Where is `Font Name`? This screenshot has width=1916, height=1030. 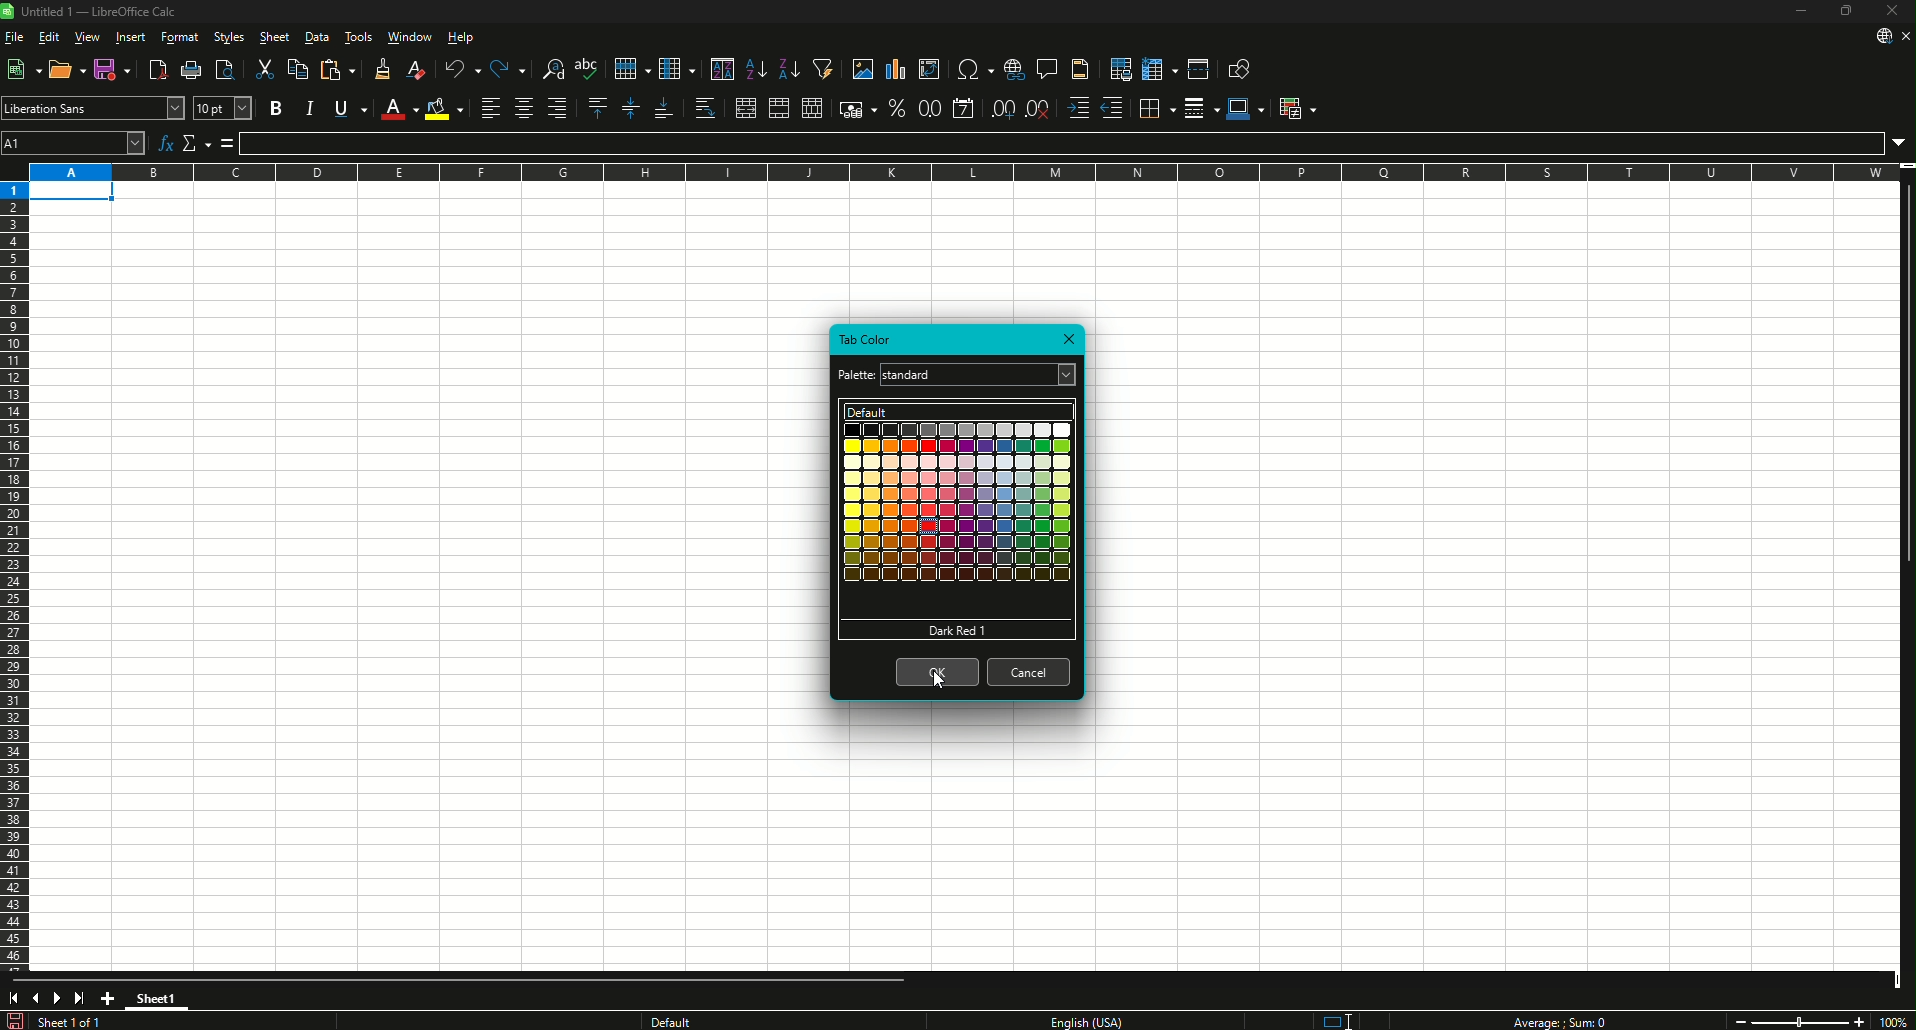
Font Name is located at coordinates (175, 108).